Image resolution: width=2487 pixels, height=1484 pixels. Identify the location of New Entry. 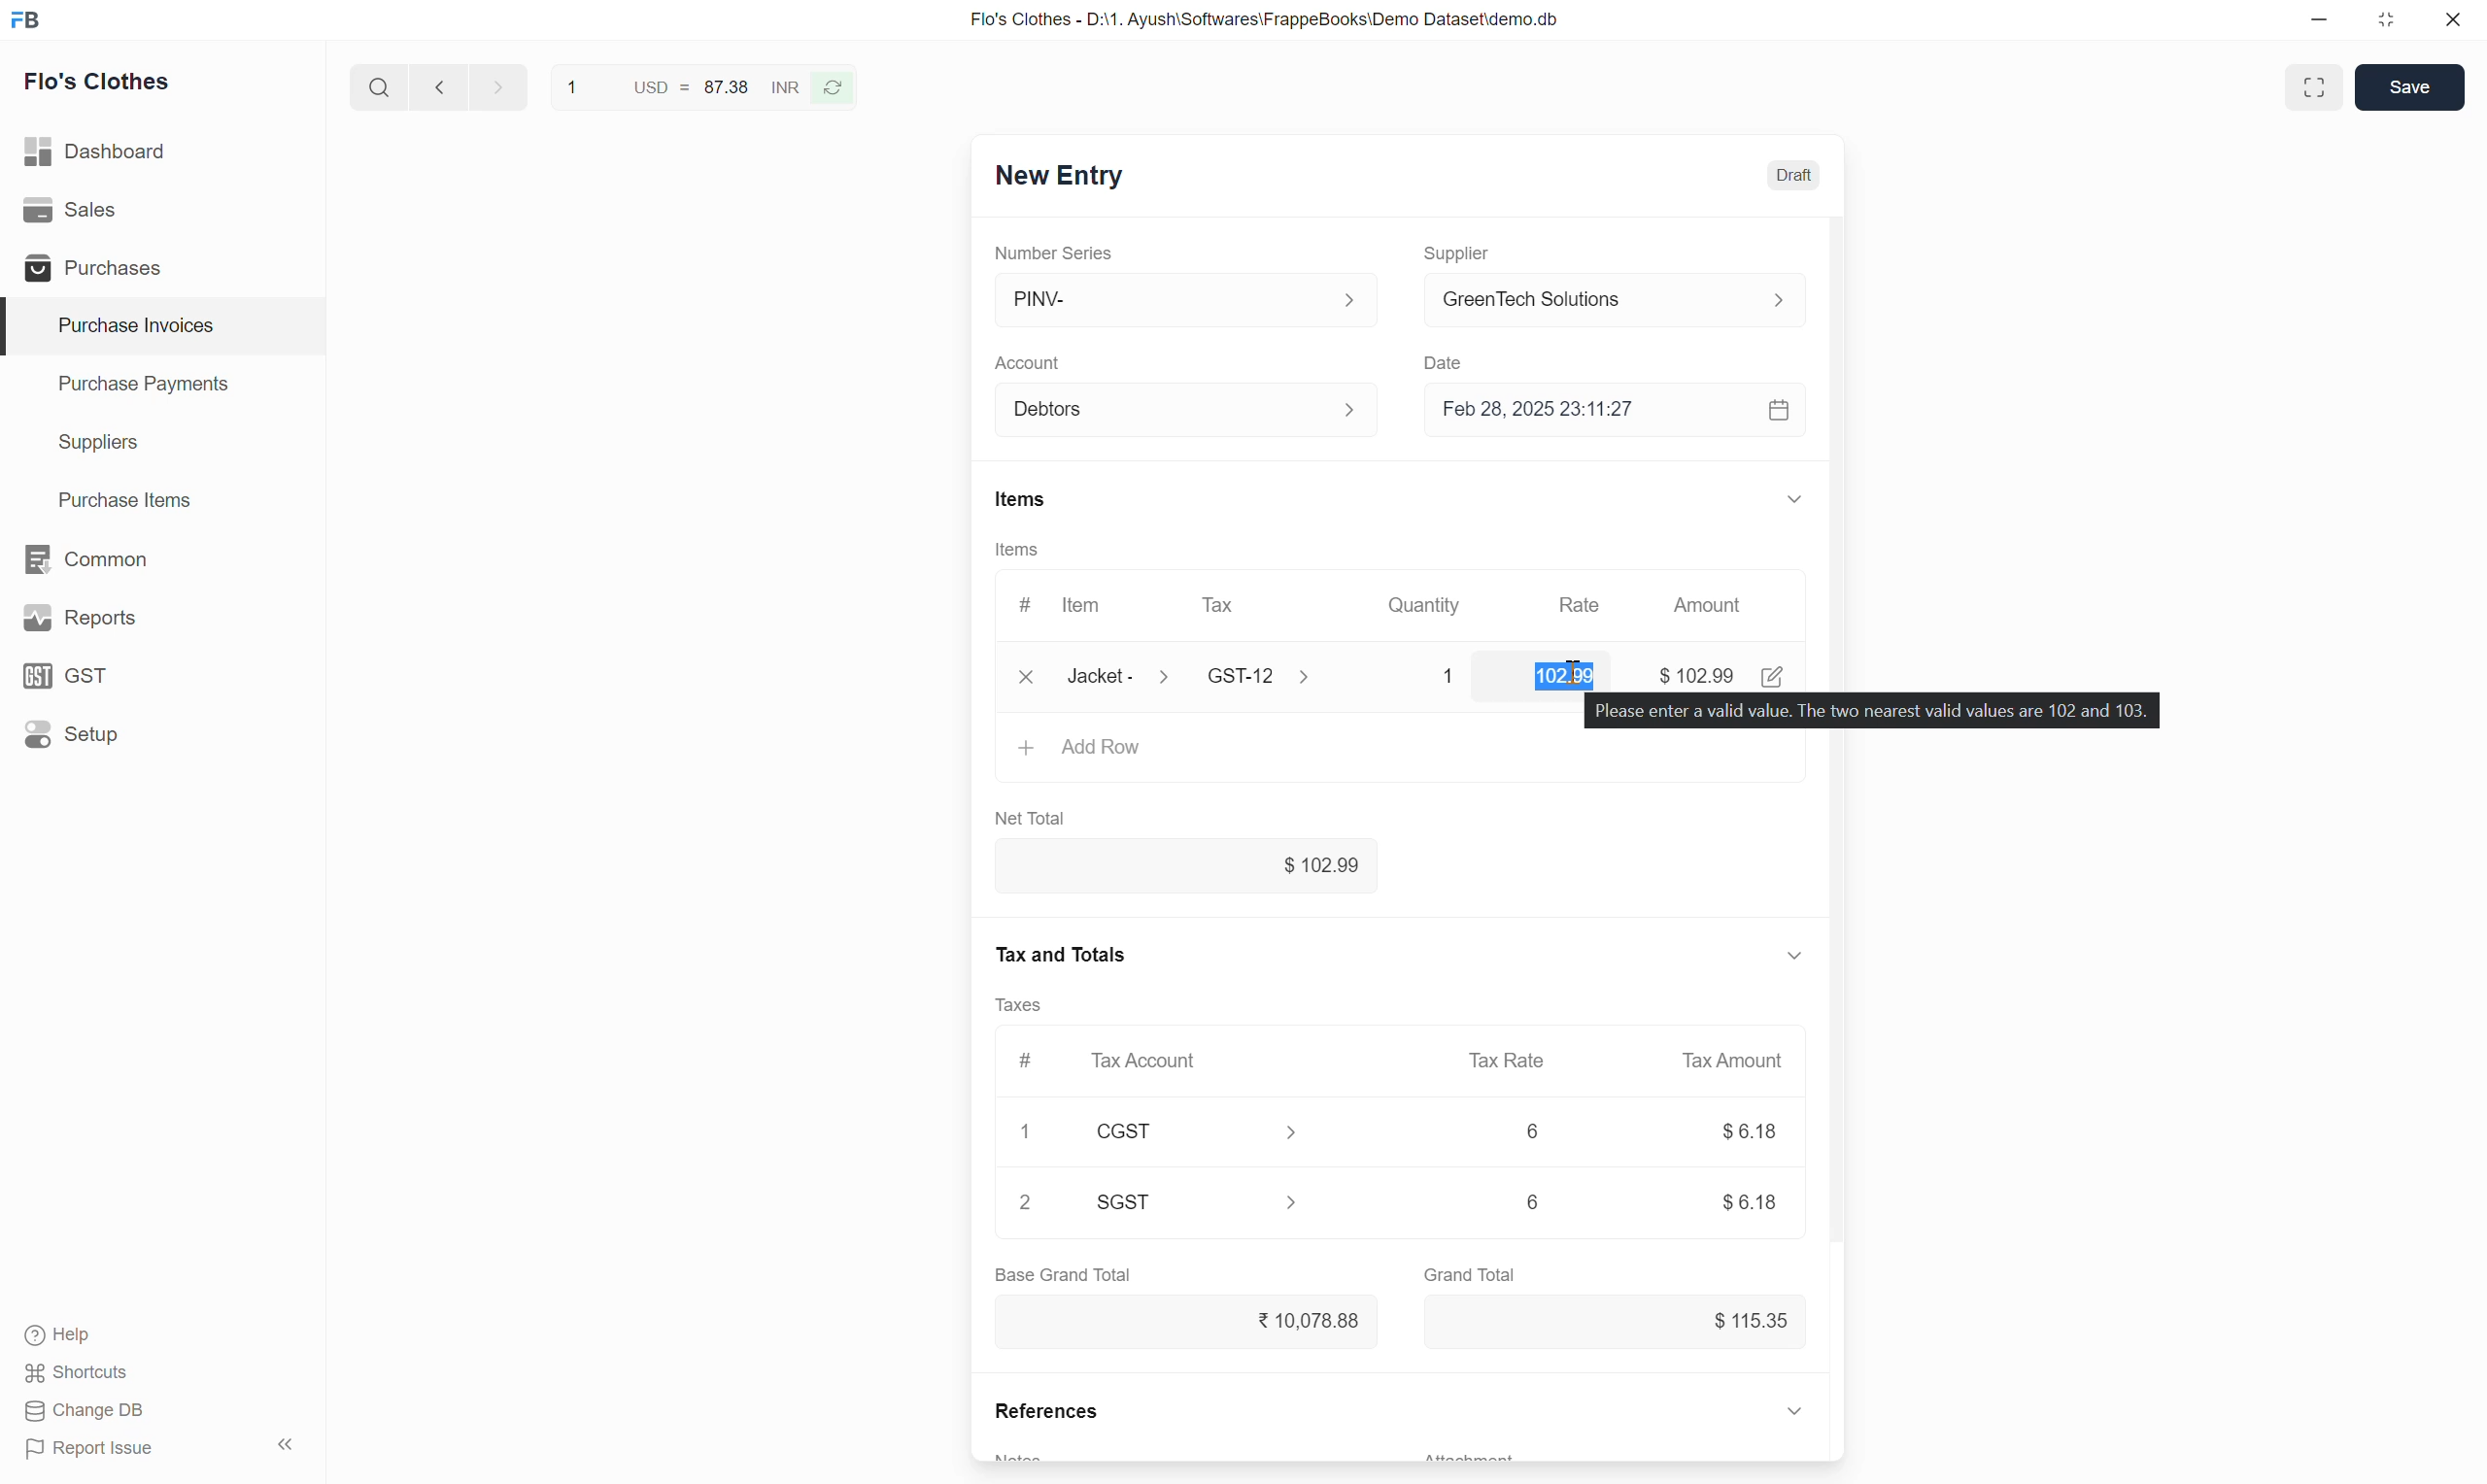
(1060, 176).